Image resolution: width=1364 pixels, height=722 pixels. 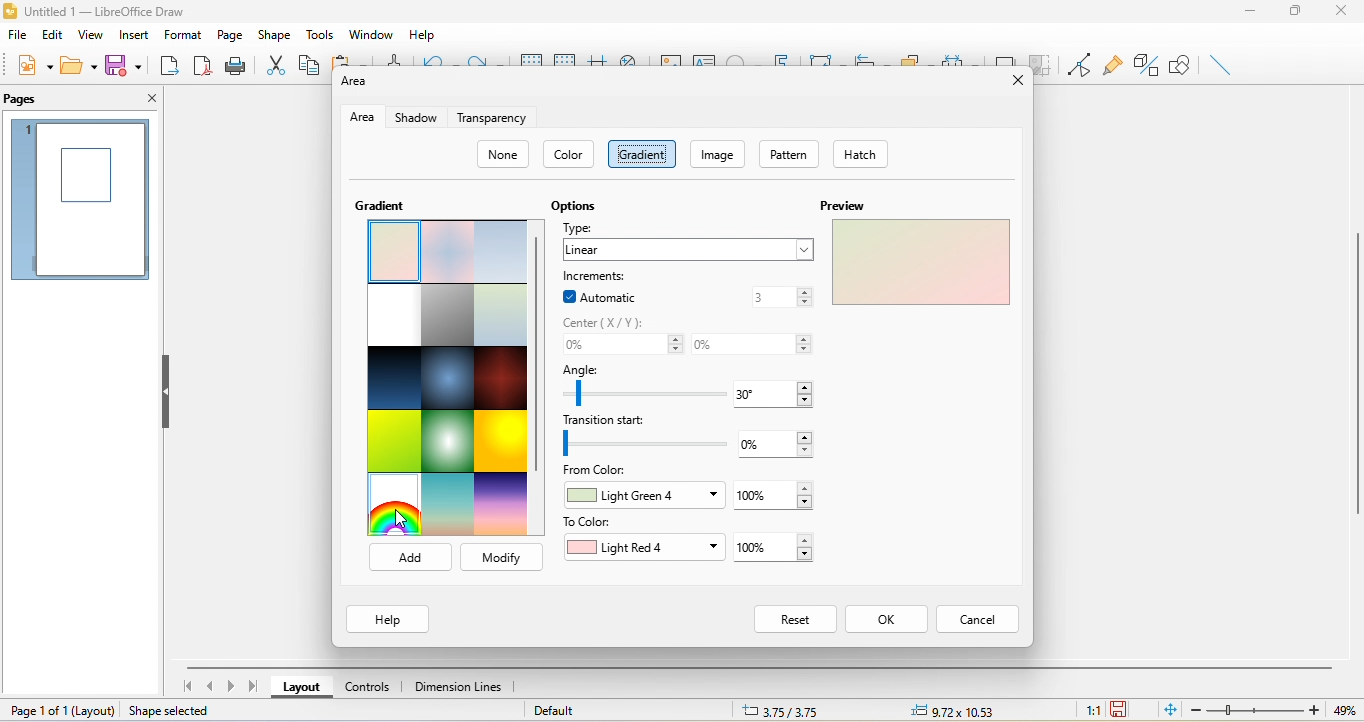 What do you see at coordinates (1080, 64) in the screenshot?
I see `toggle point edit mode` at bounding box center [1080, 64].